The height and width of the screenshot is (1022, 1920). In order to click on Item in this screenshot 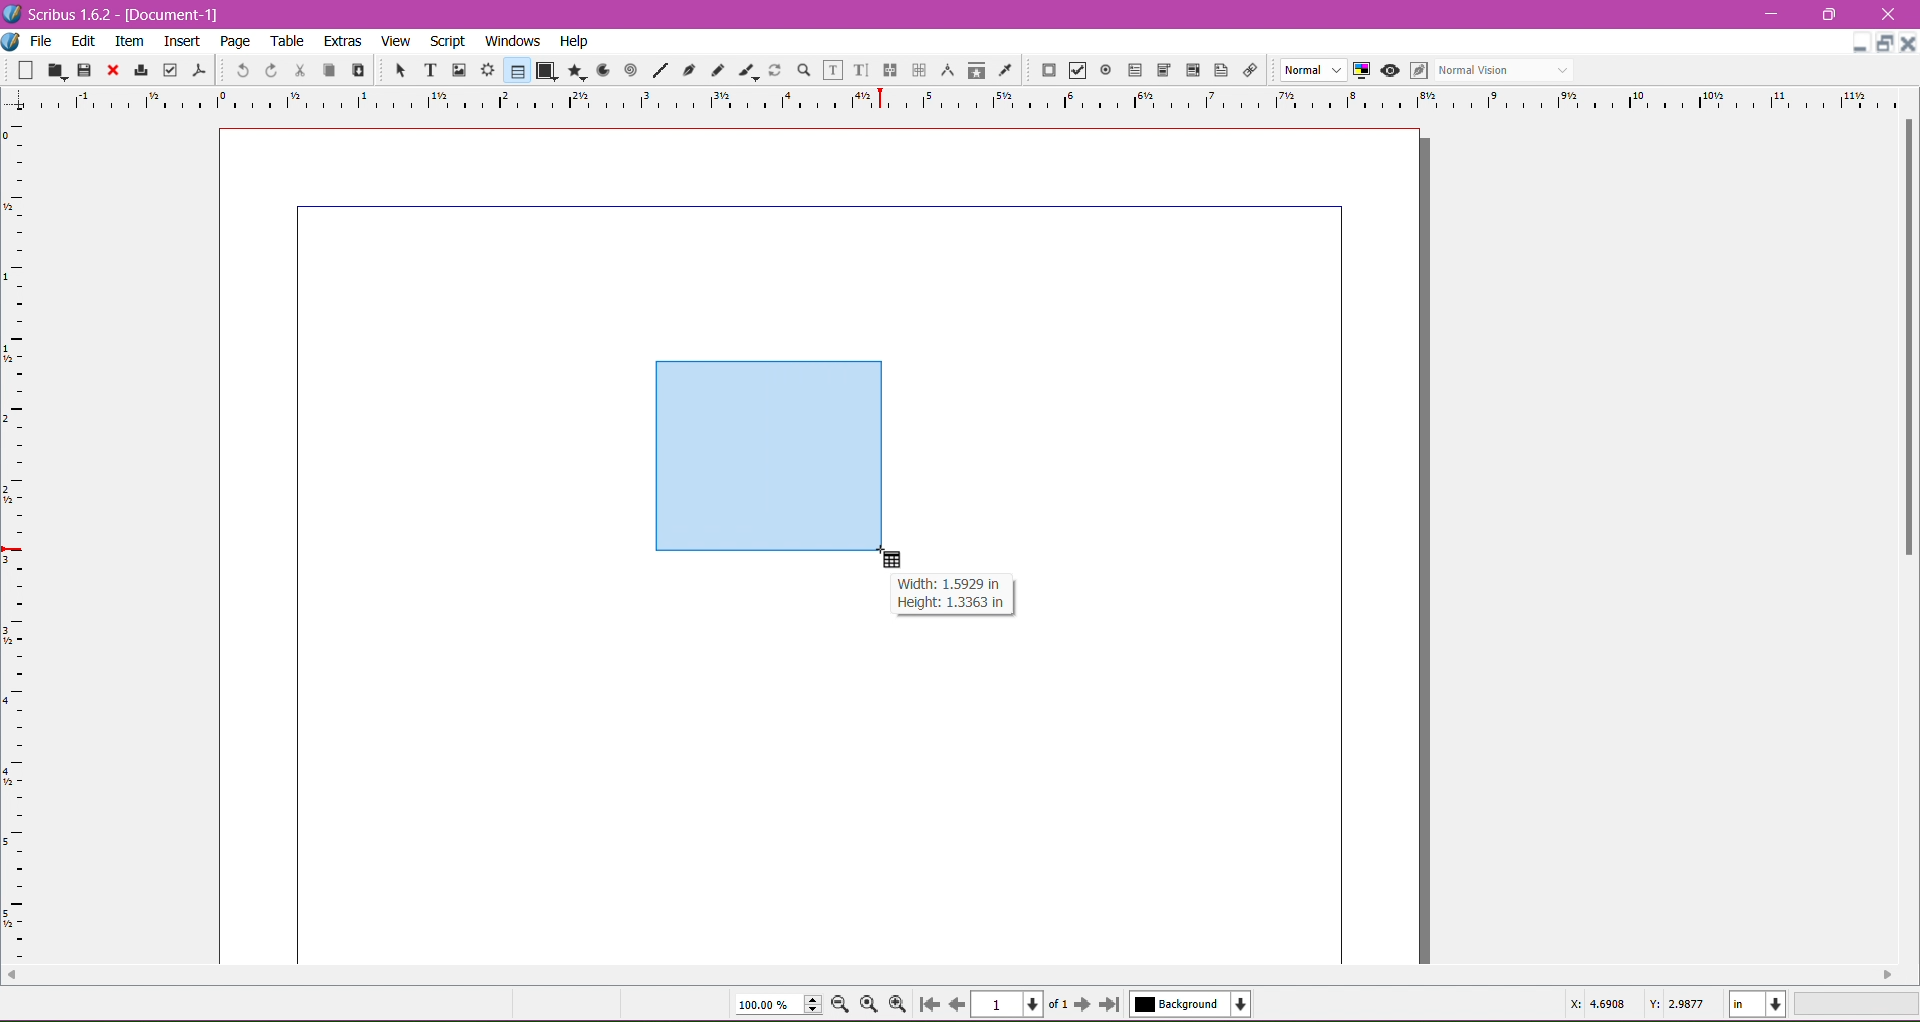, I will do `click(129, 41)`.